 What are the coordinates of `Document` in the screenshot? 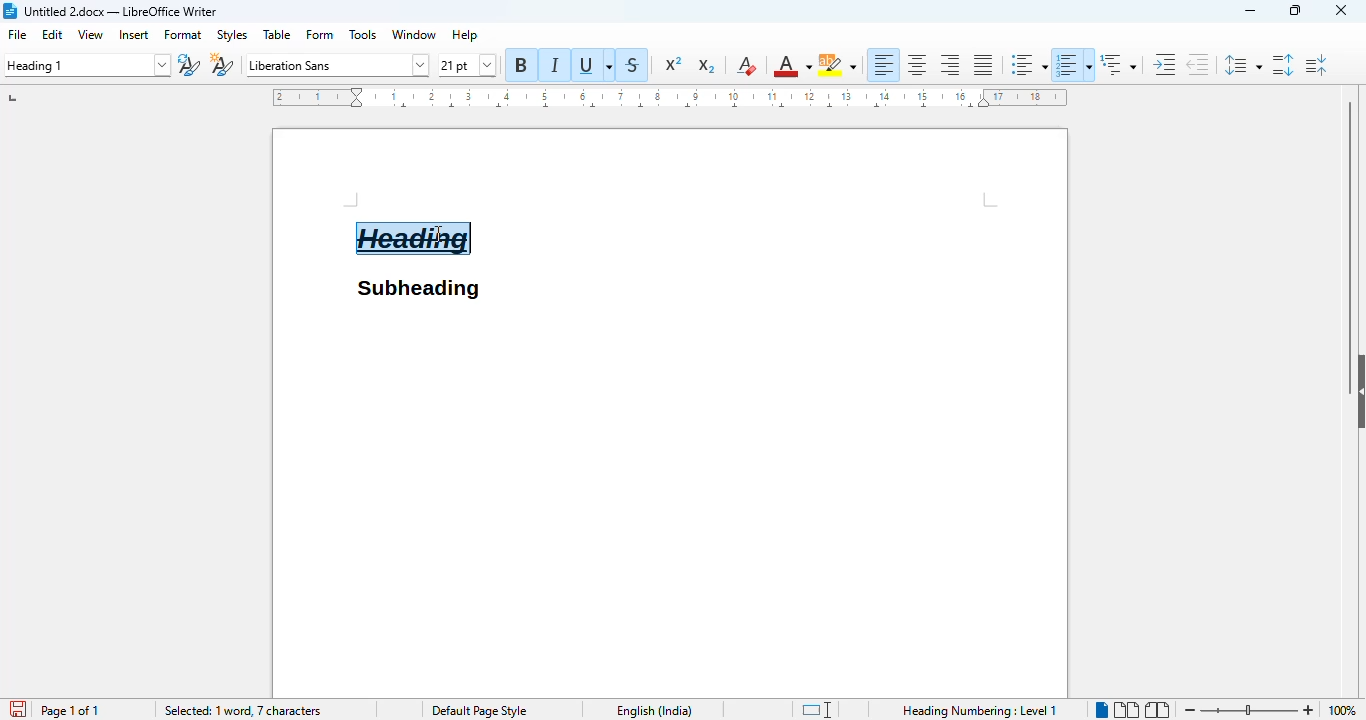 It's located at (671, 500).